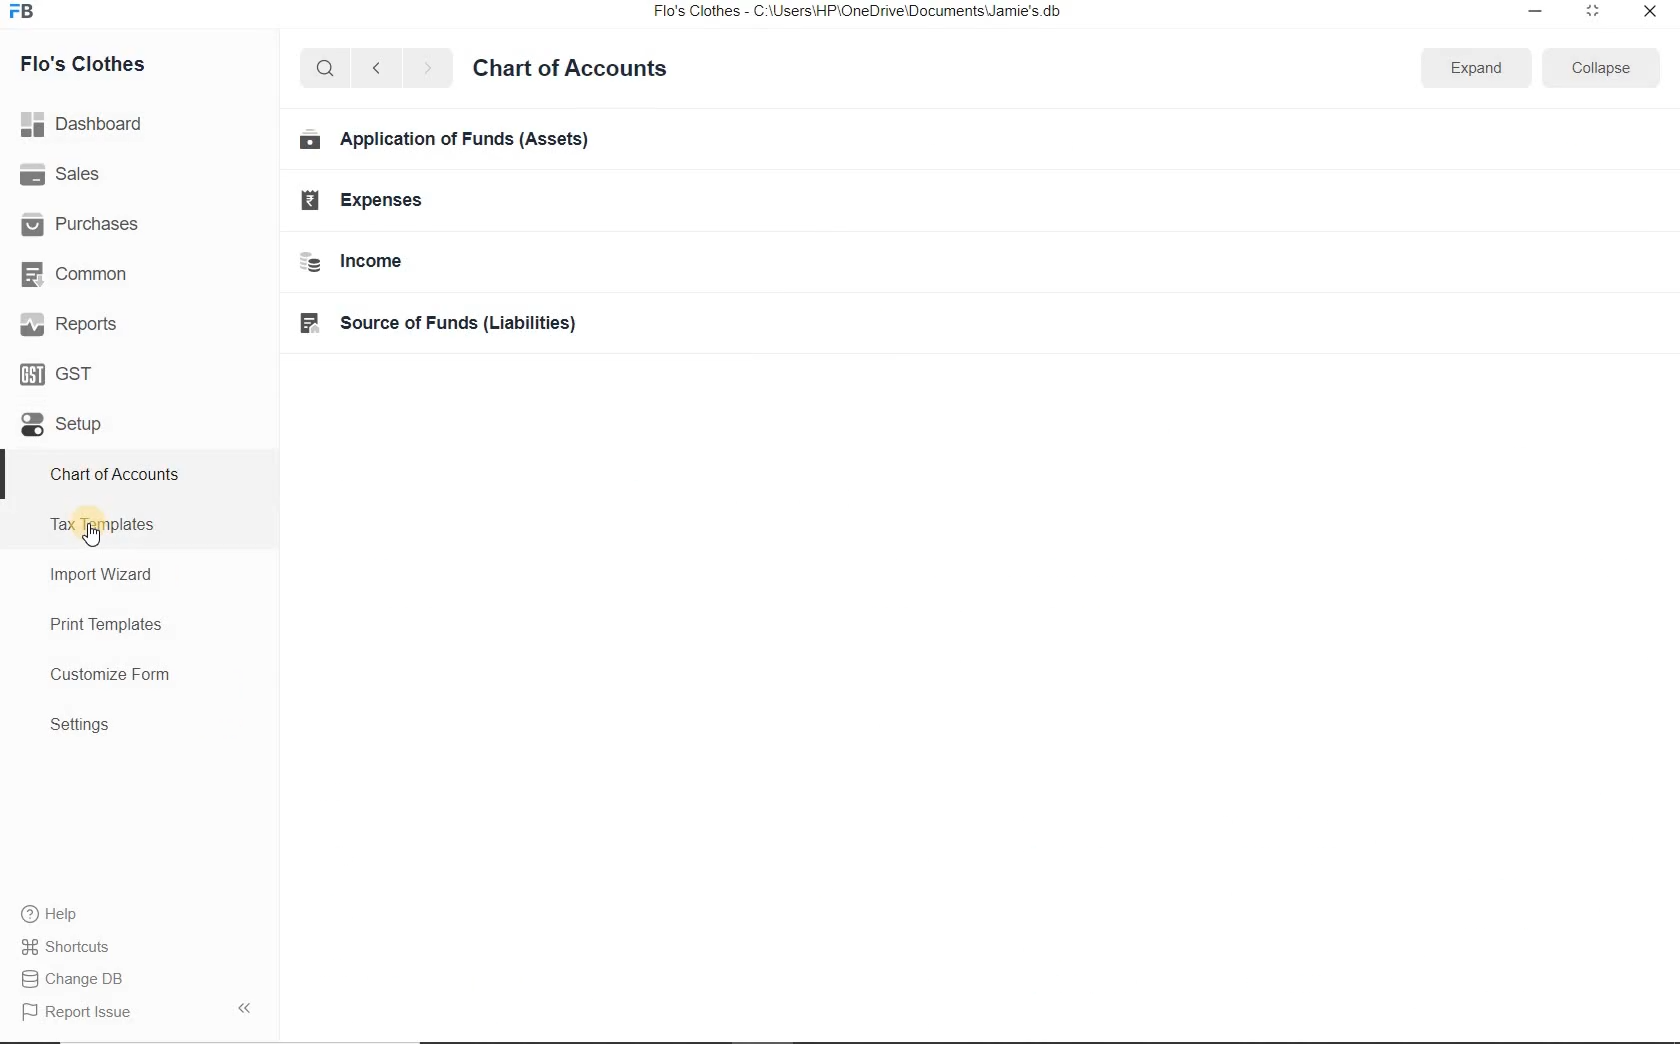  Describe the element at coordinates (140, 124) in the screenshot. I see `Dashboard` at that location.